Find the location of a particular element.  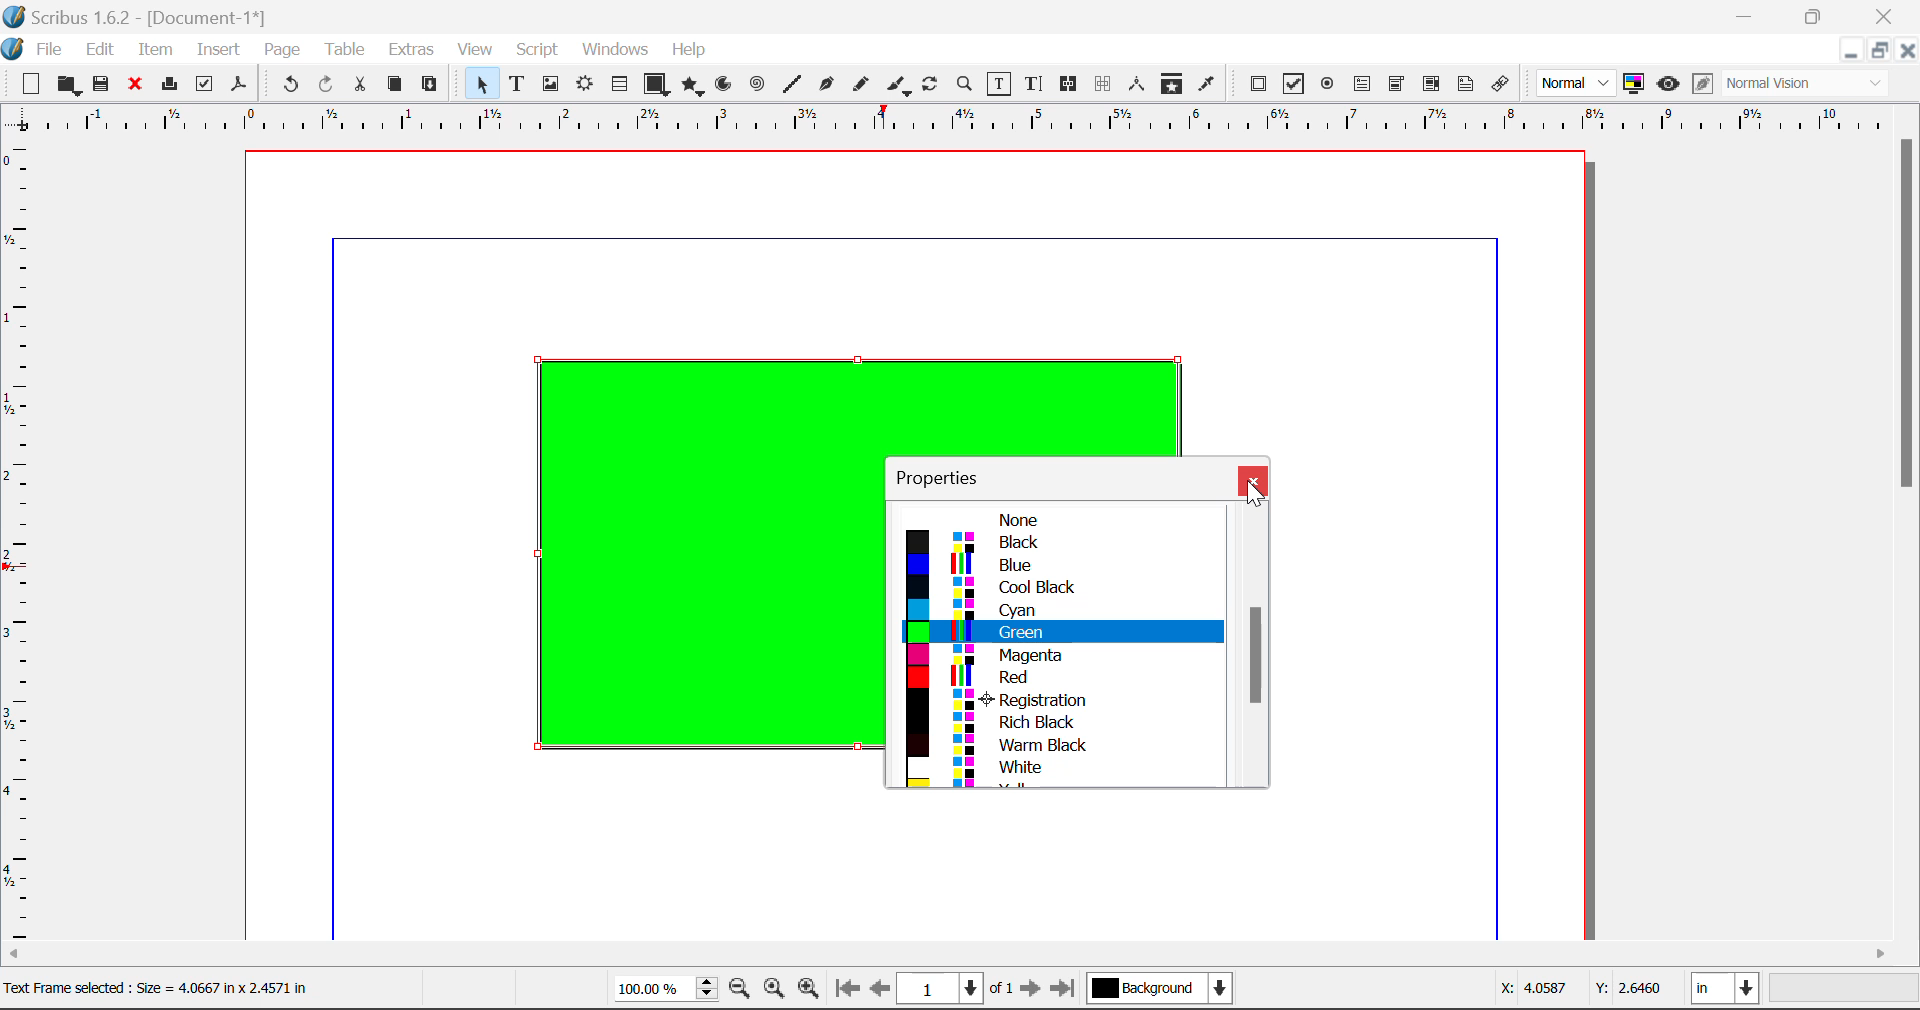

Restore Down is located at coordinates (1850, 50).